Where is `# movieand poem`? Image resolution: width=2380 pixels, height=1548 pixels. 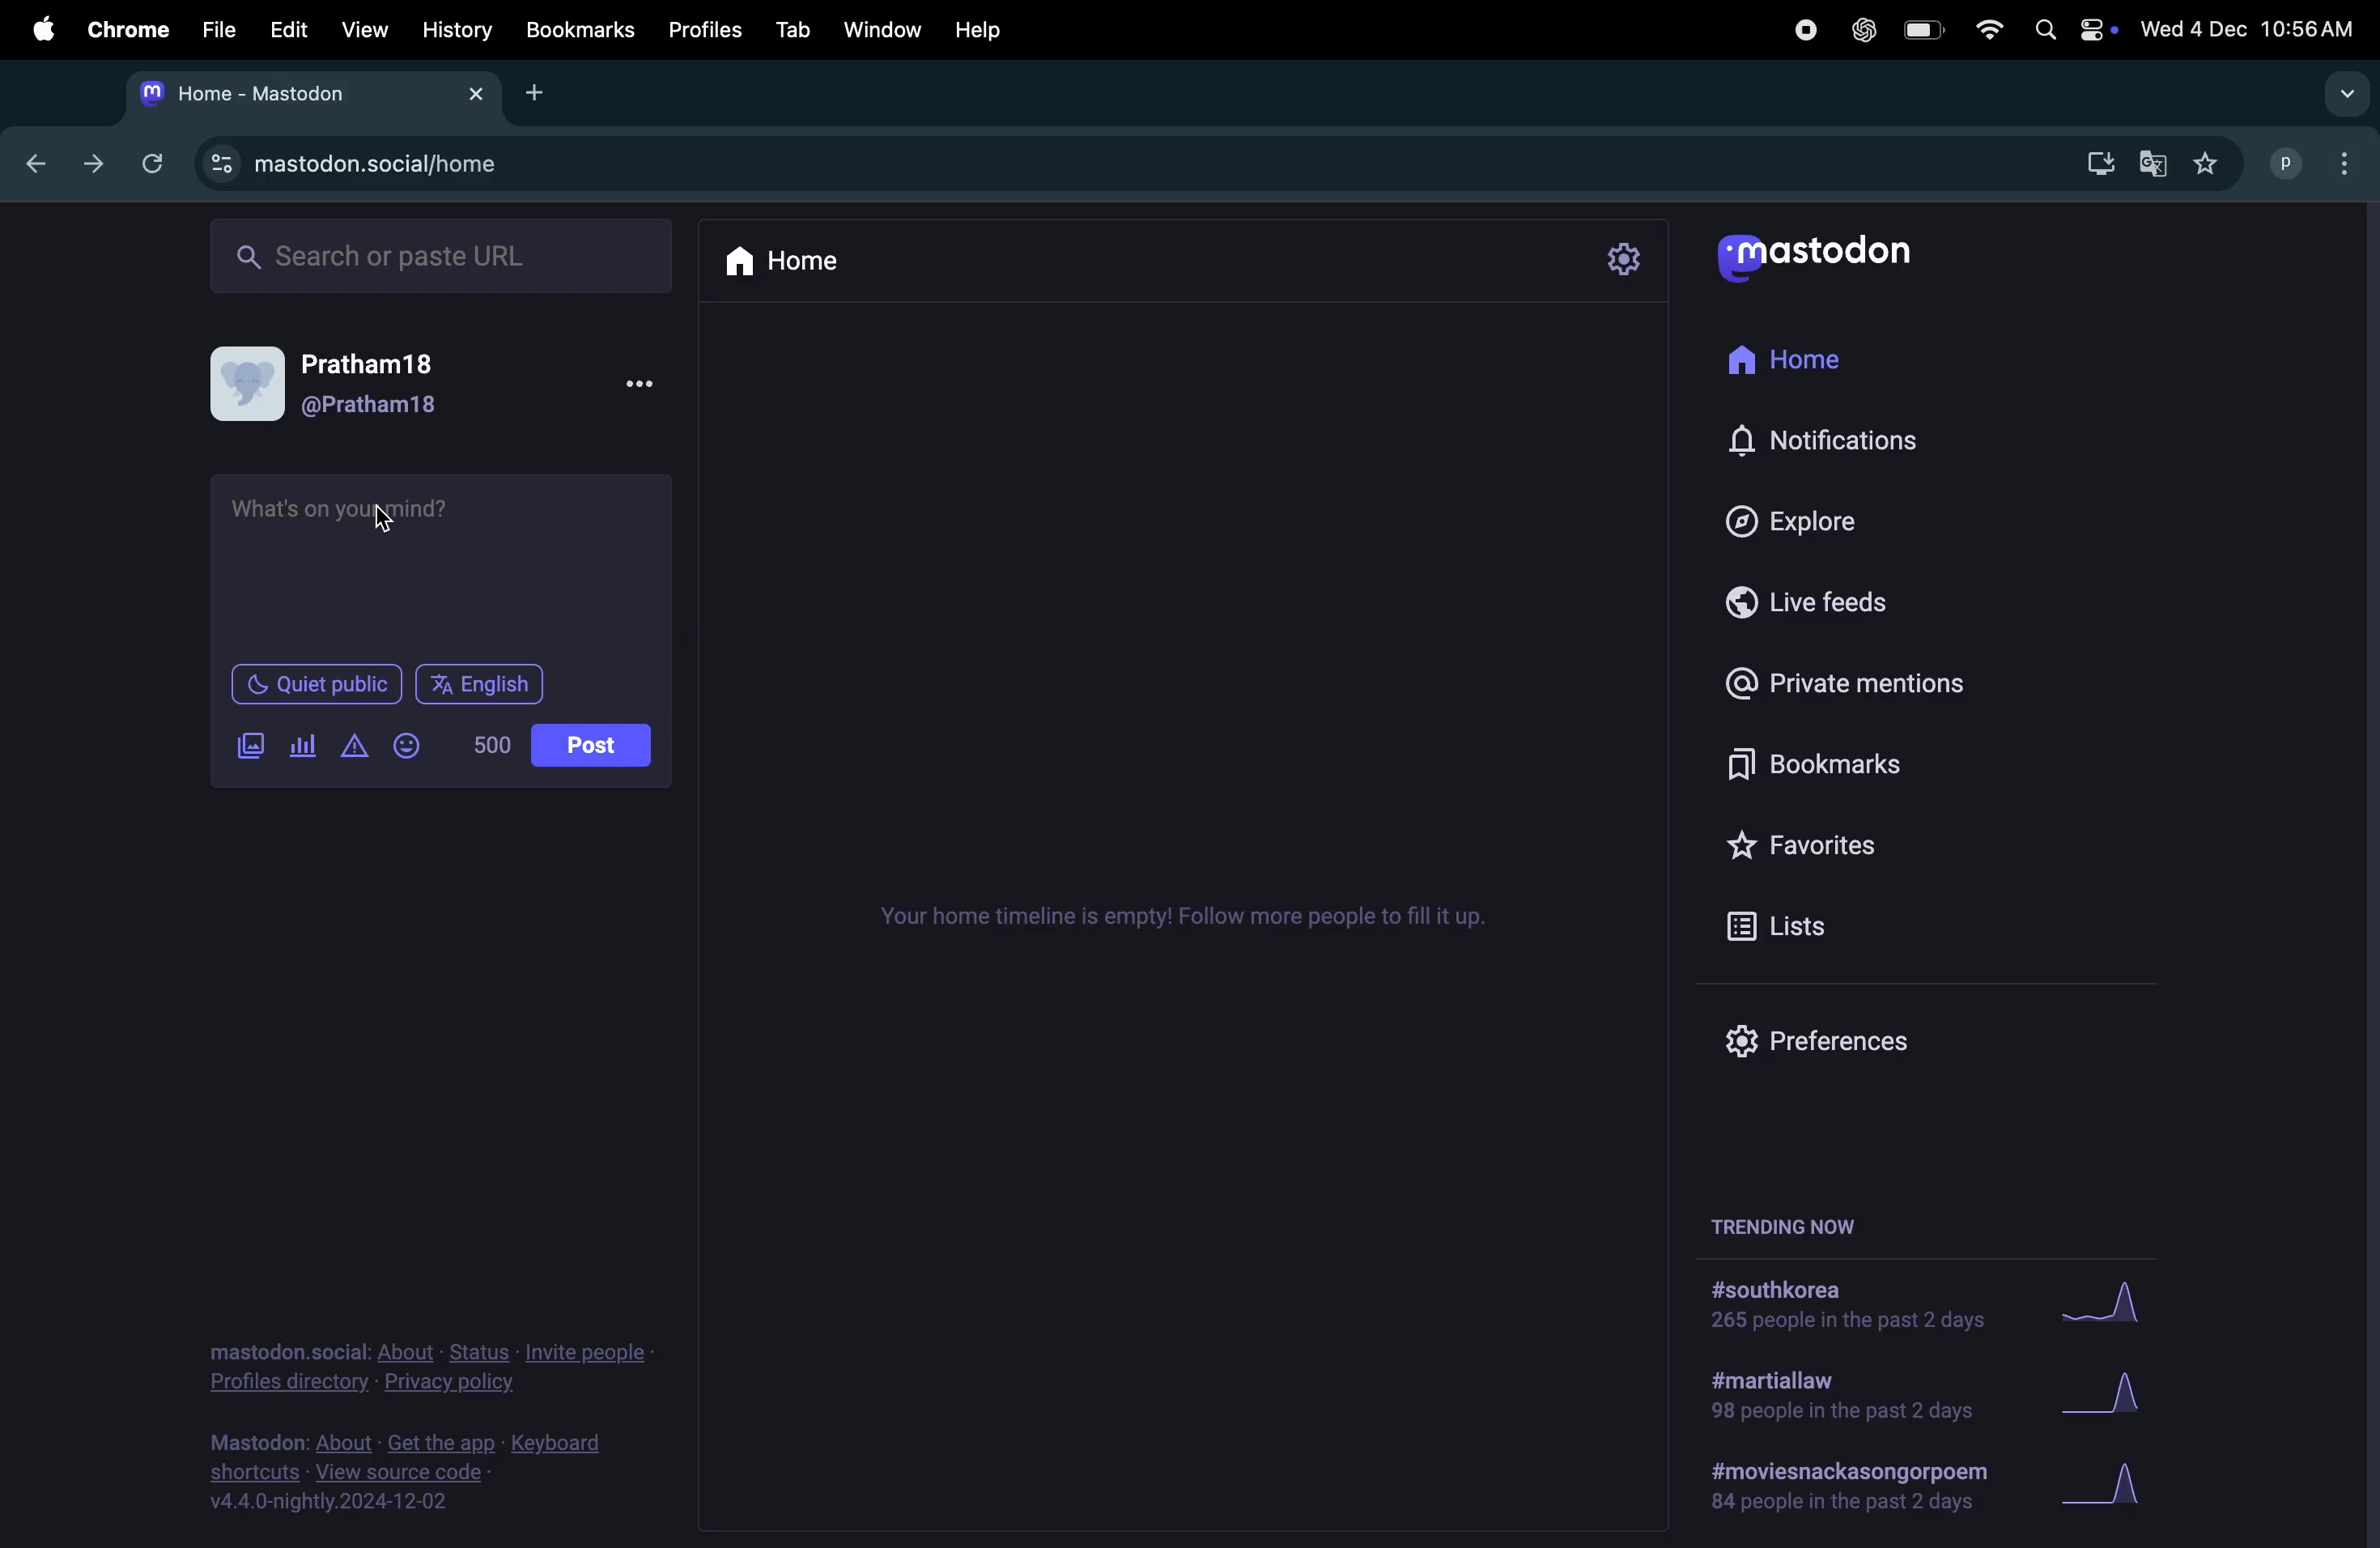
# movieand poem is located at coordinates (1858, 1488).